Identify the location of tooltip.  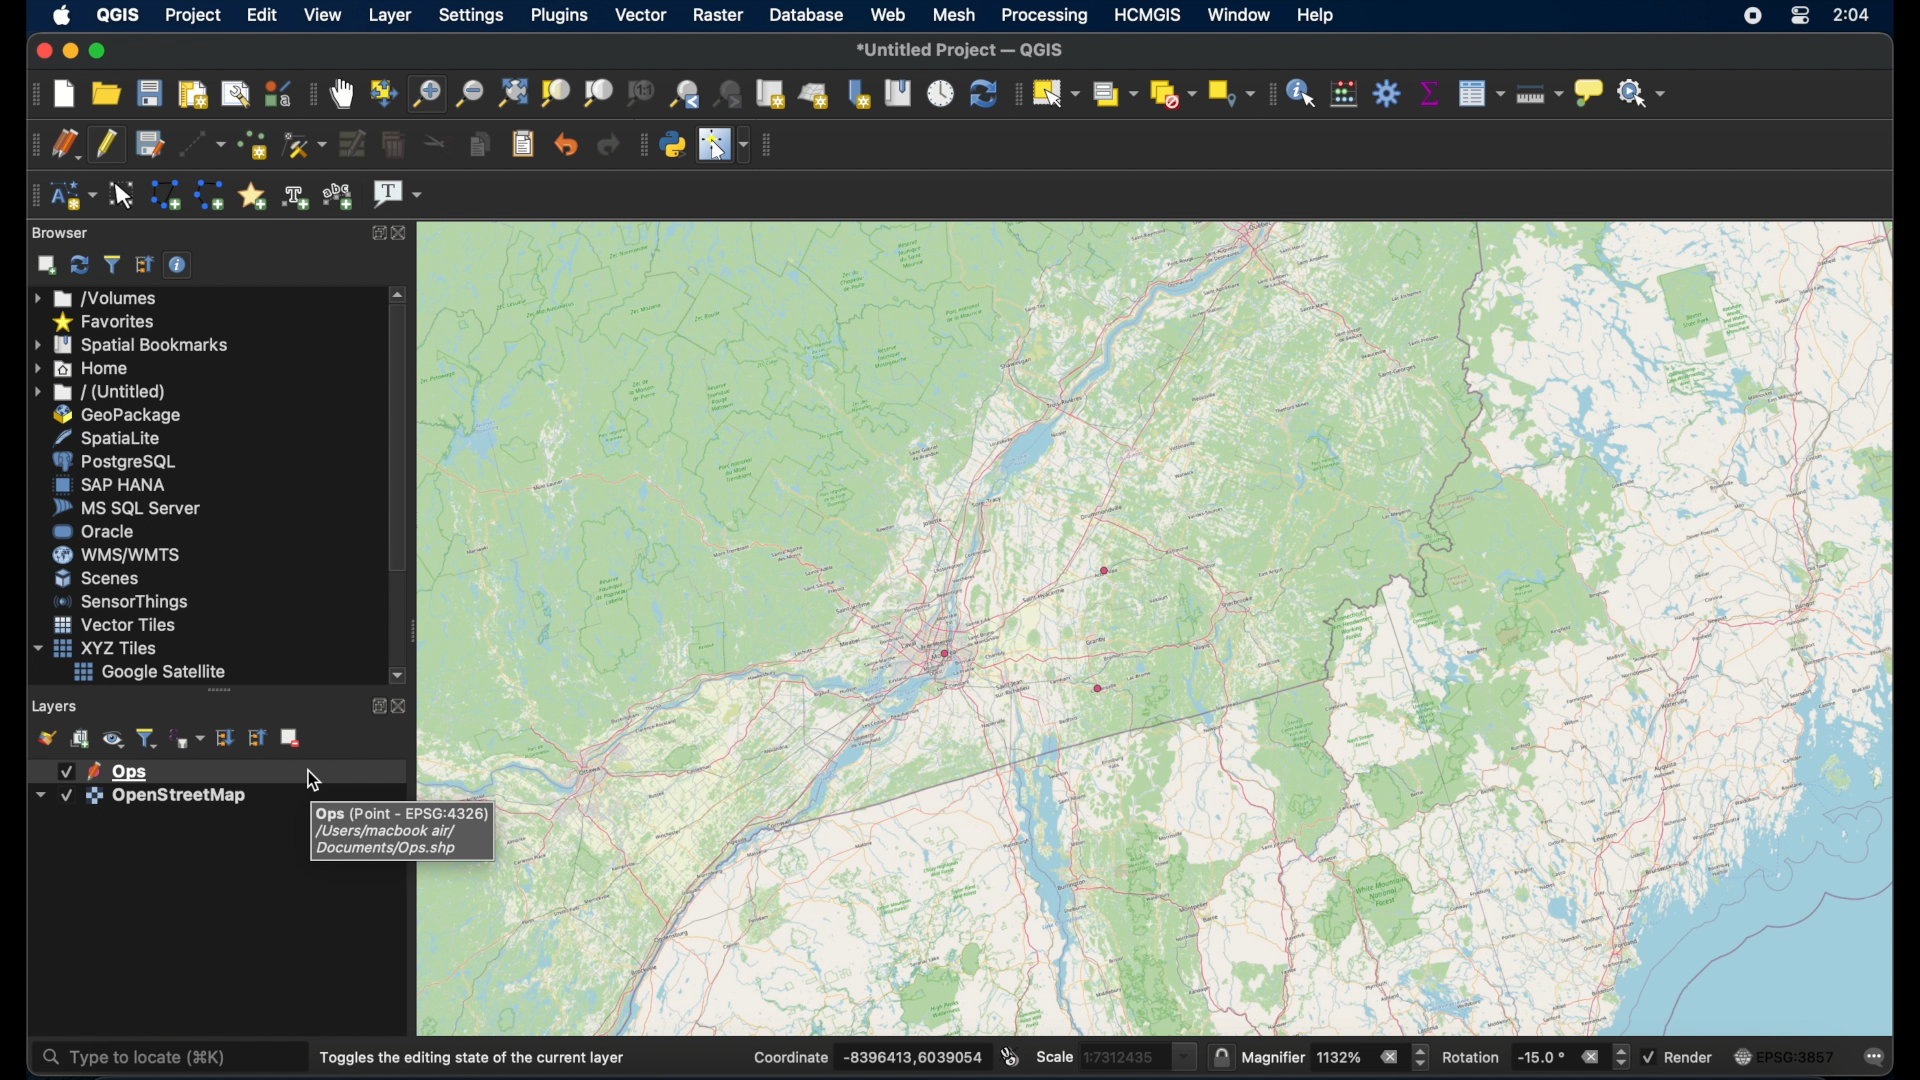
(405, 830).